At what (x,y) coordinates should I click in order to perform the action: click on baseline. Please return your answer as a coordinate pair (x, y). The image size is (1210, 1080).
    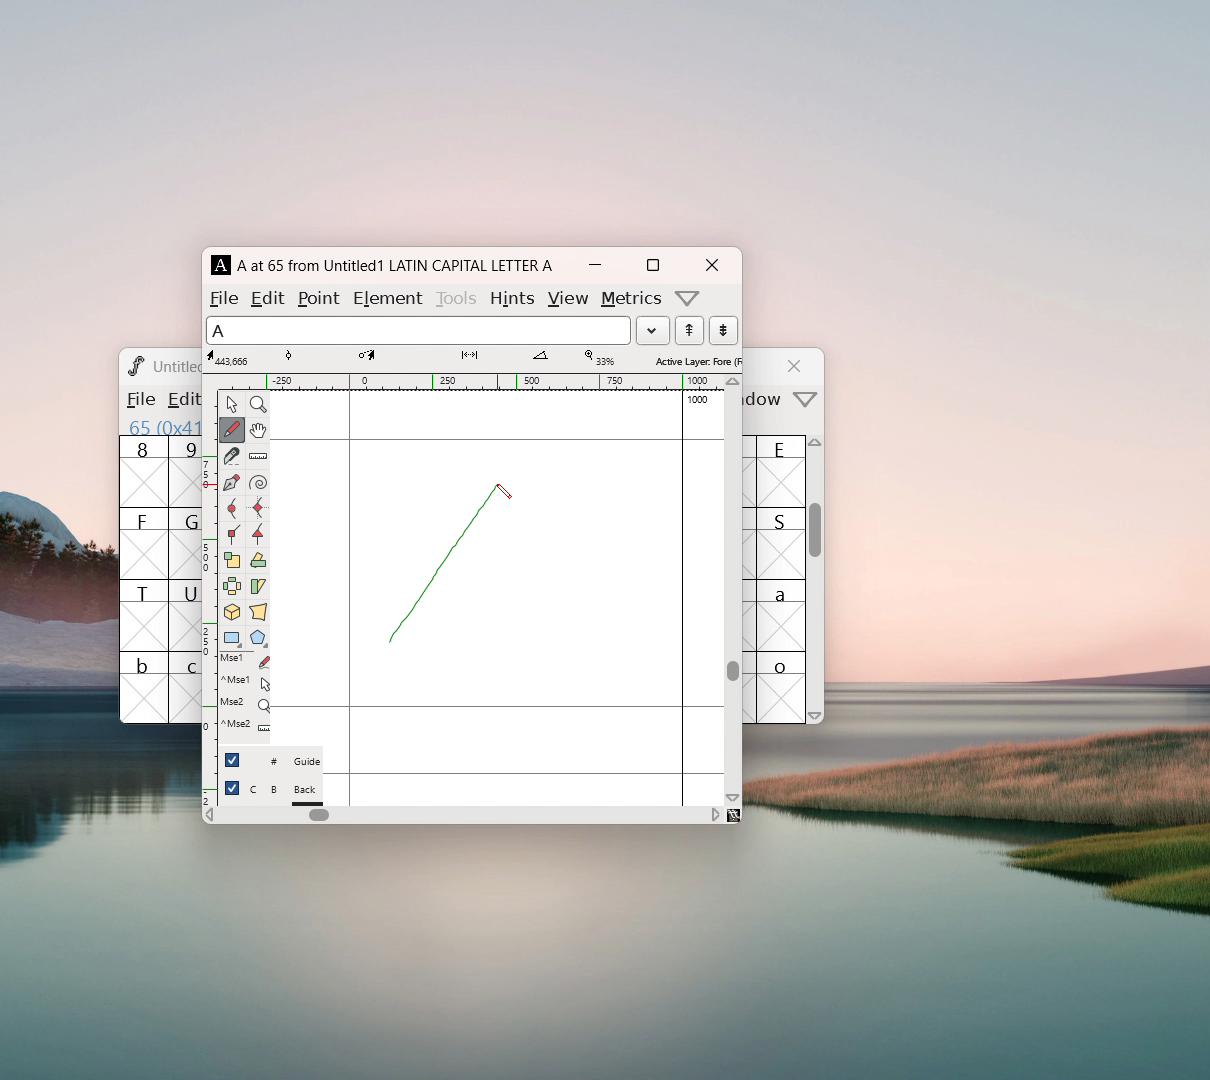
    Looking at the image, I should click on (498, 707).